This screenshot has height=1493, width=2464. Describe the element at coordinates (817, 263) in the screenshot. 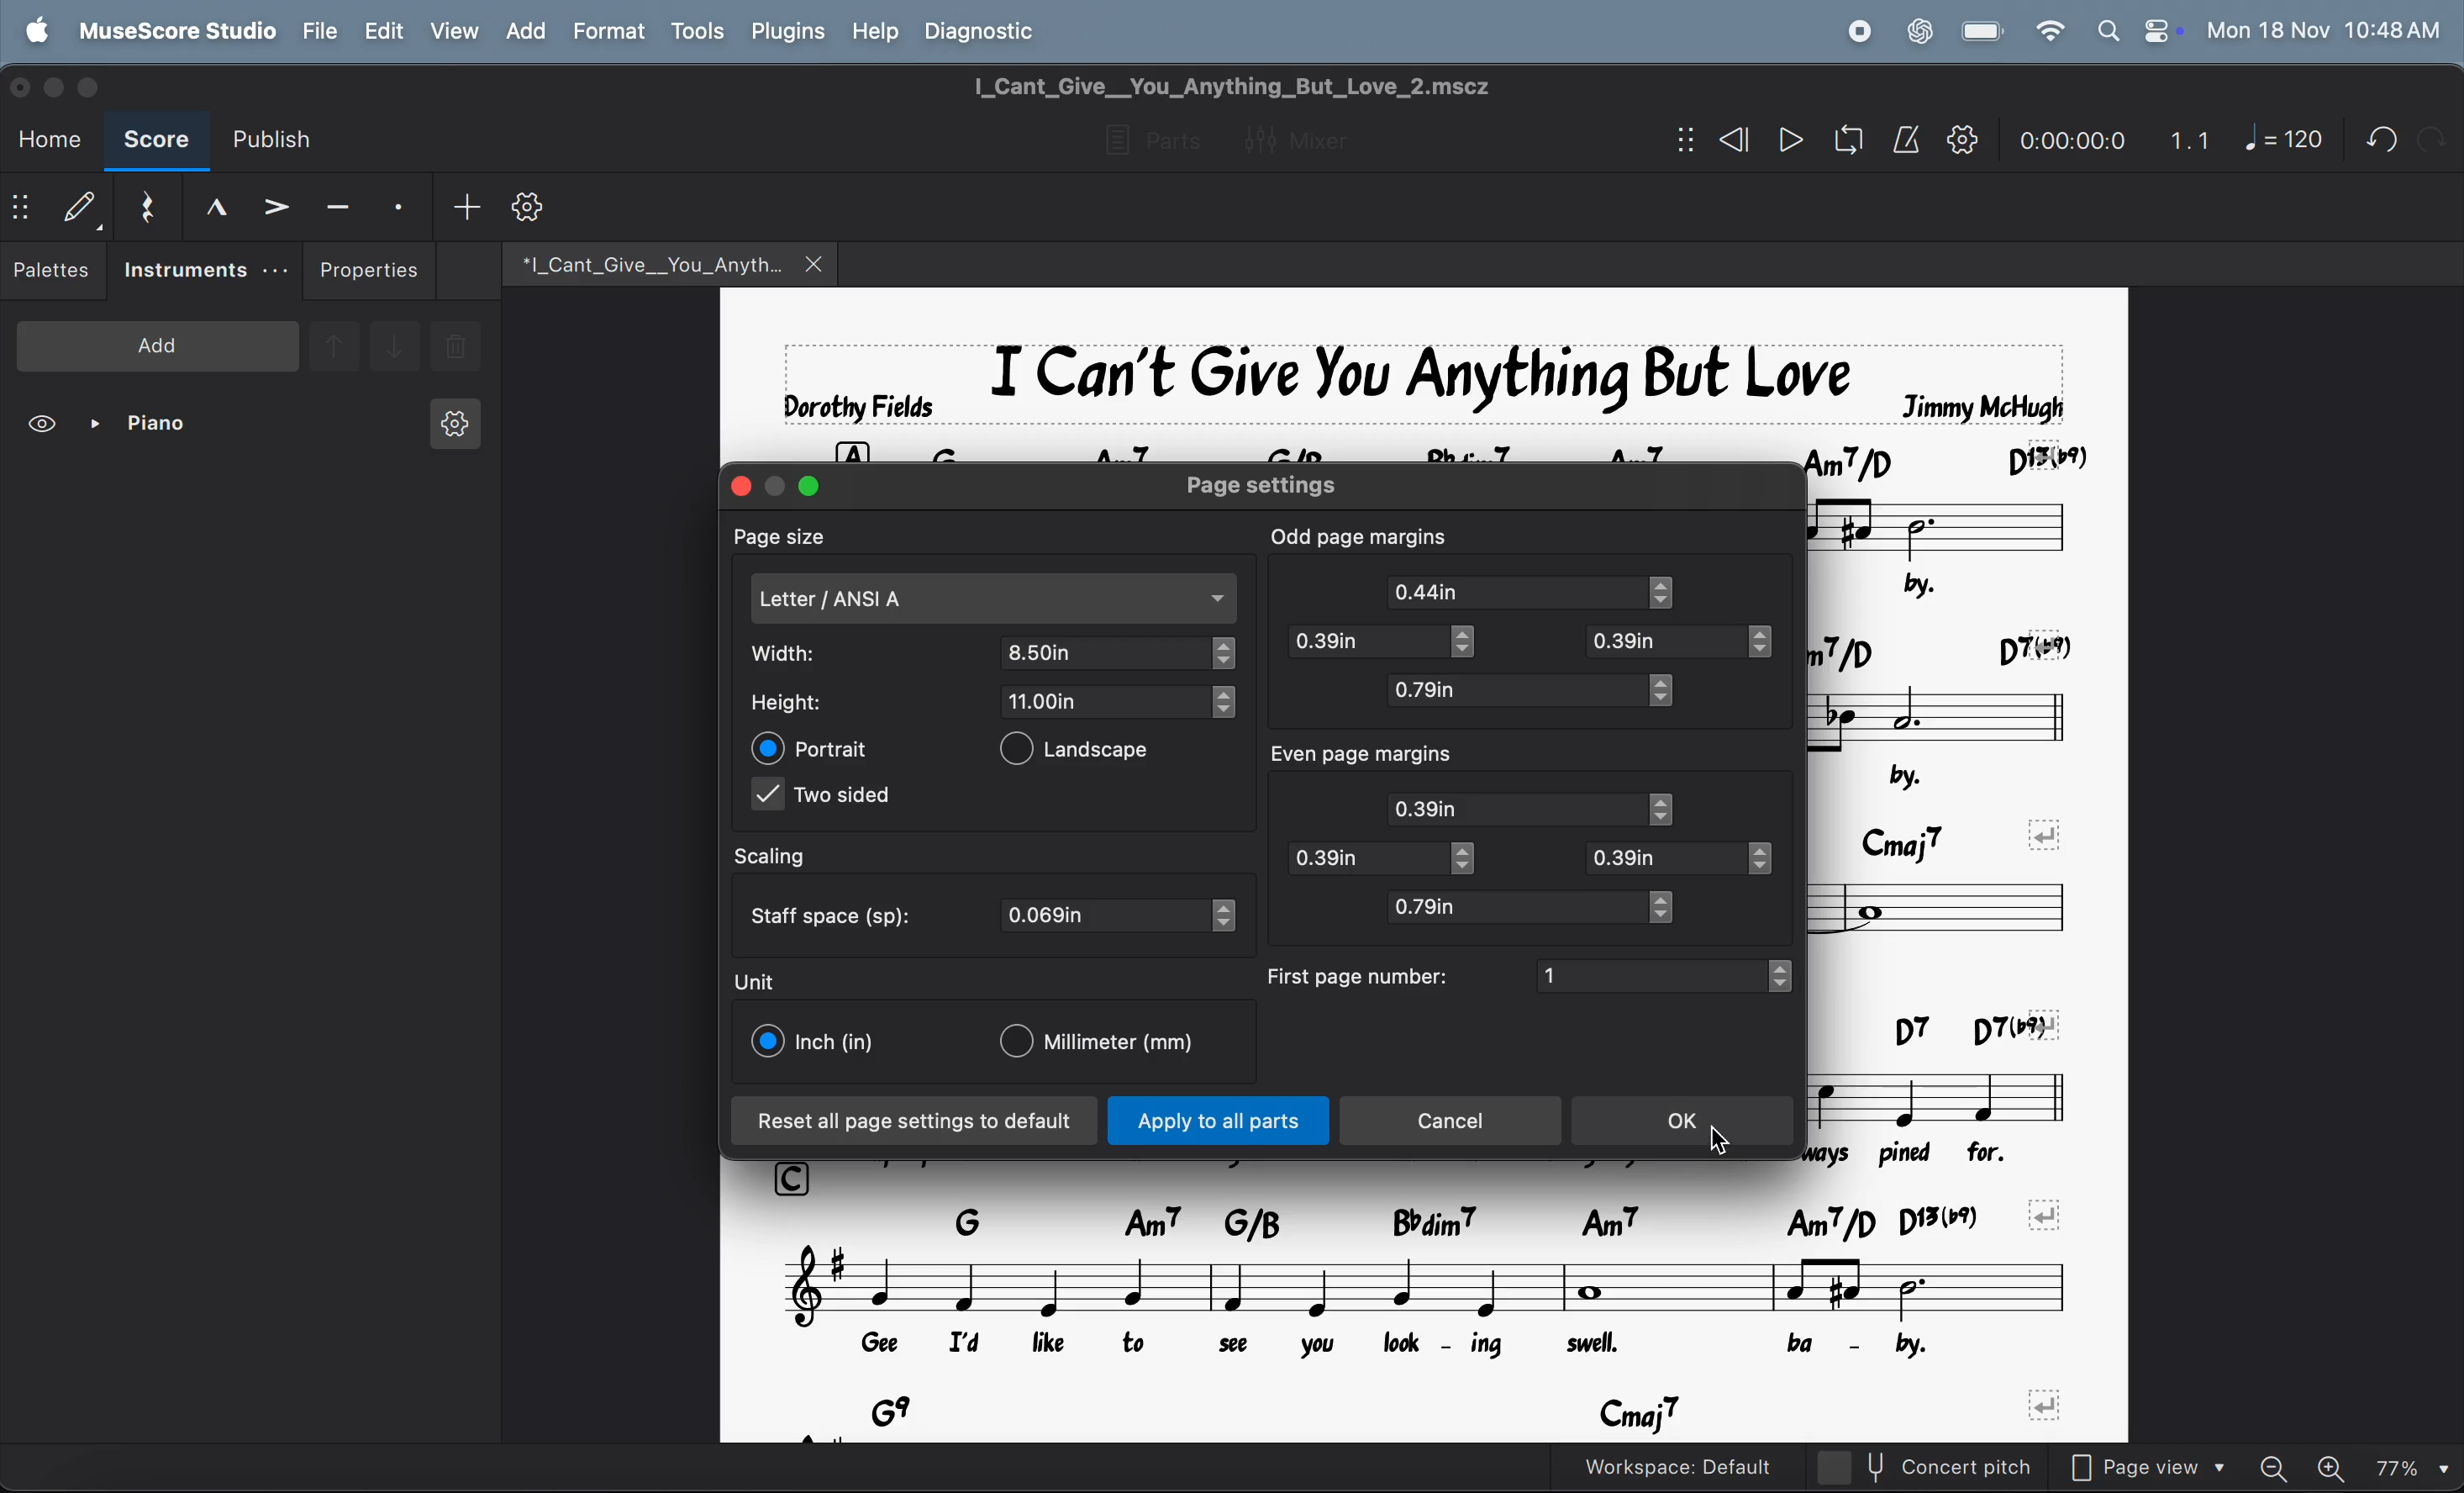

I see `close` at that location.